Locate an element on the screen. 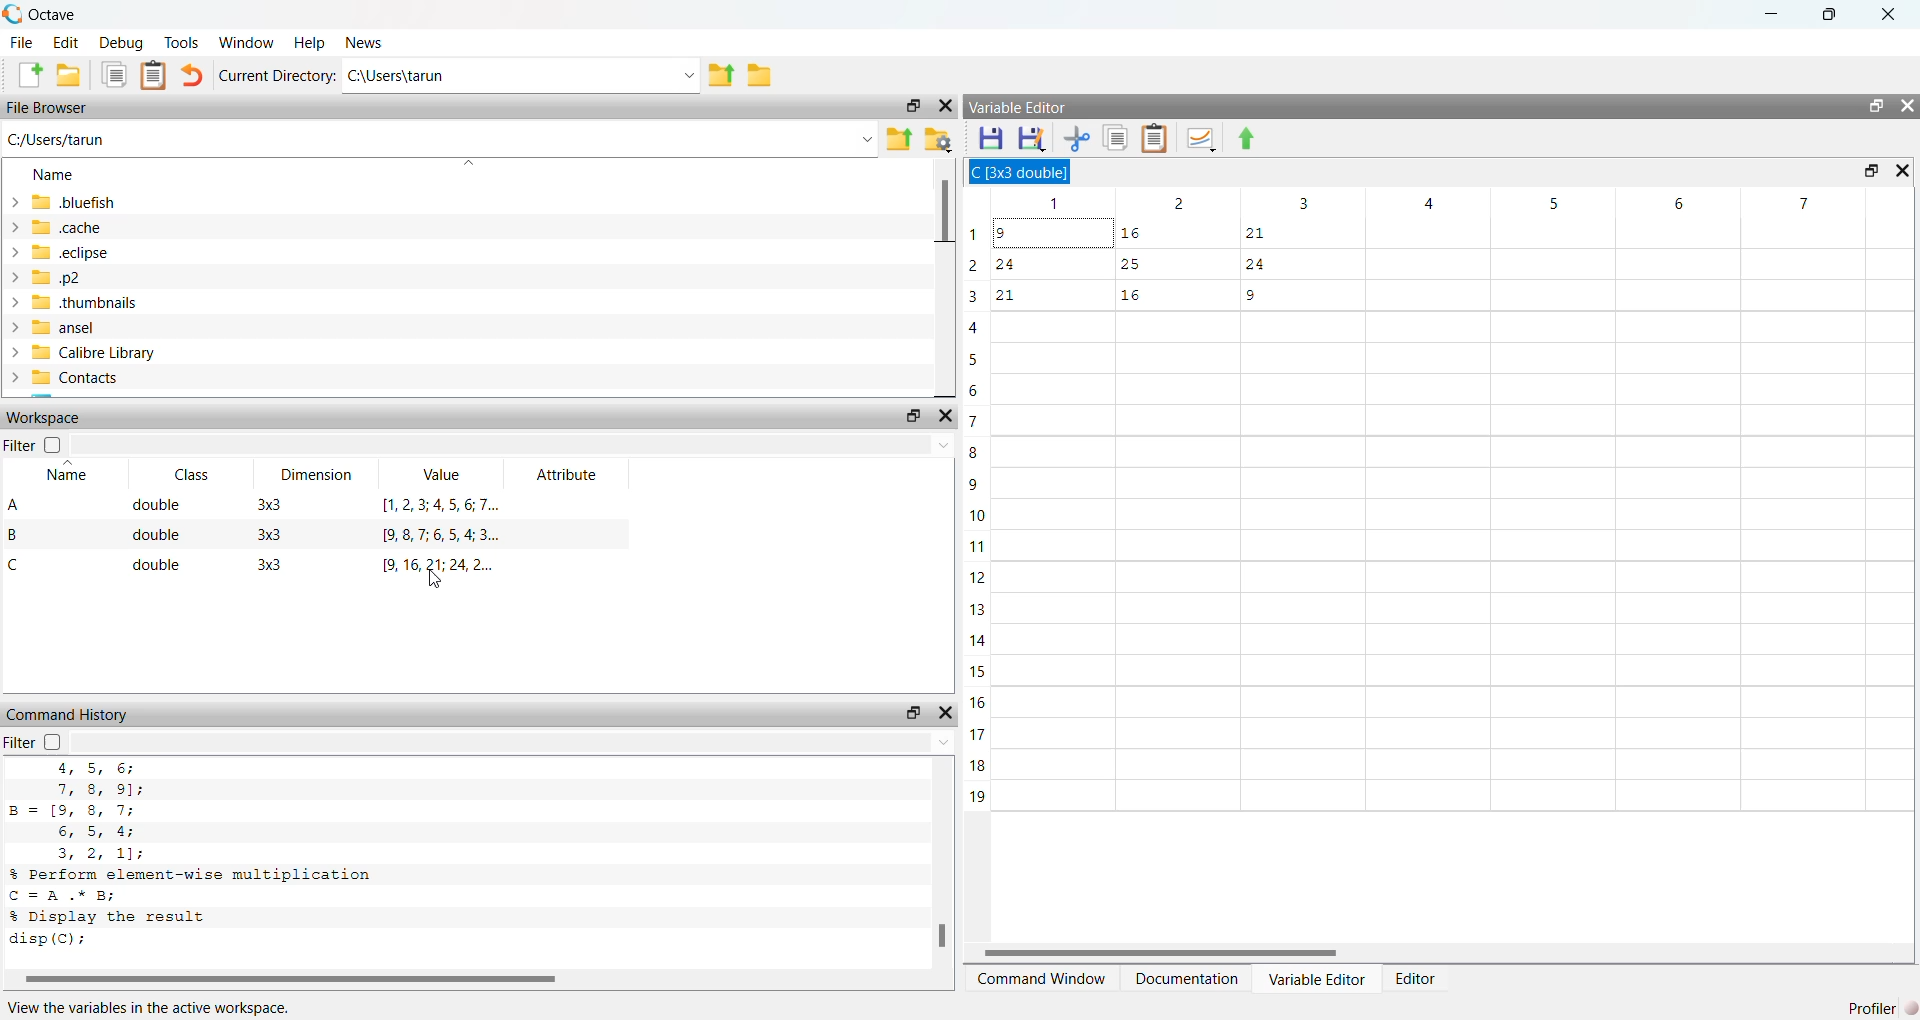  Value is located at coordinates (442, 473).